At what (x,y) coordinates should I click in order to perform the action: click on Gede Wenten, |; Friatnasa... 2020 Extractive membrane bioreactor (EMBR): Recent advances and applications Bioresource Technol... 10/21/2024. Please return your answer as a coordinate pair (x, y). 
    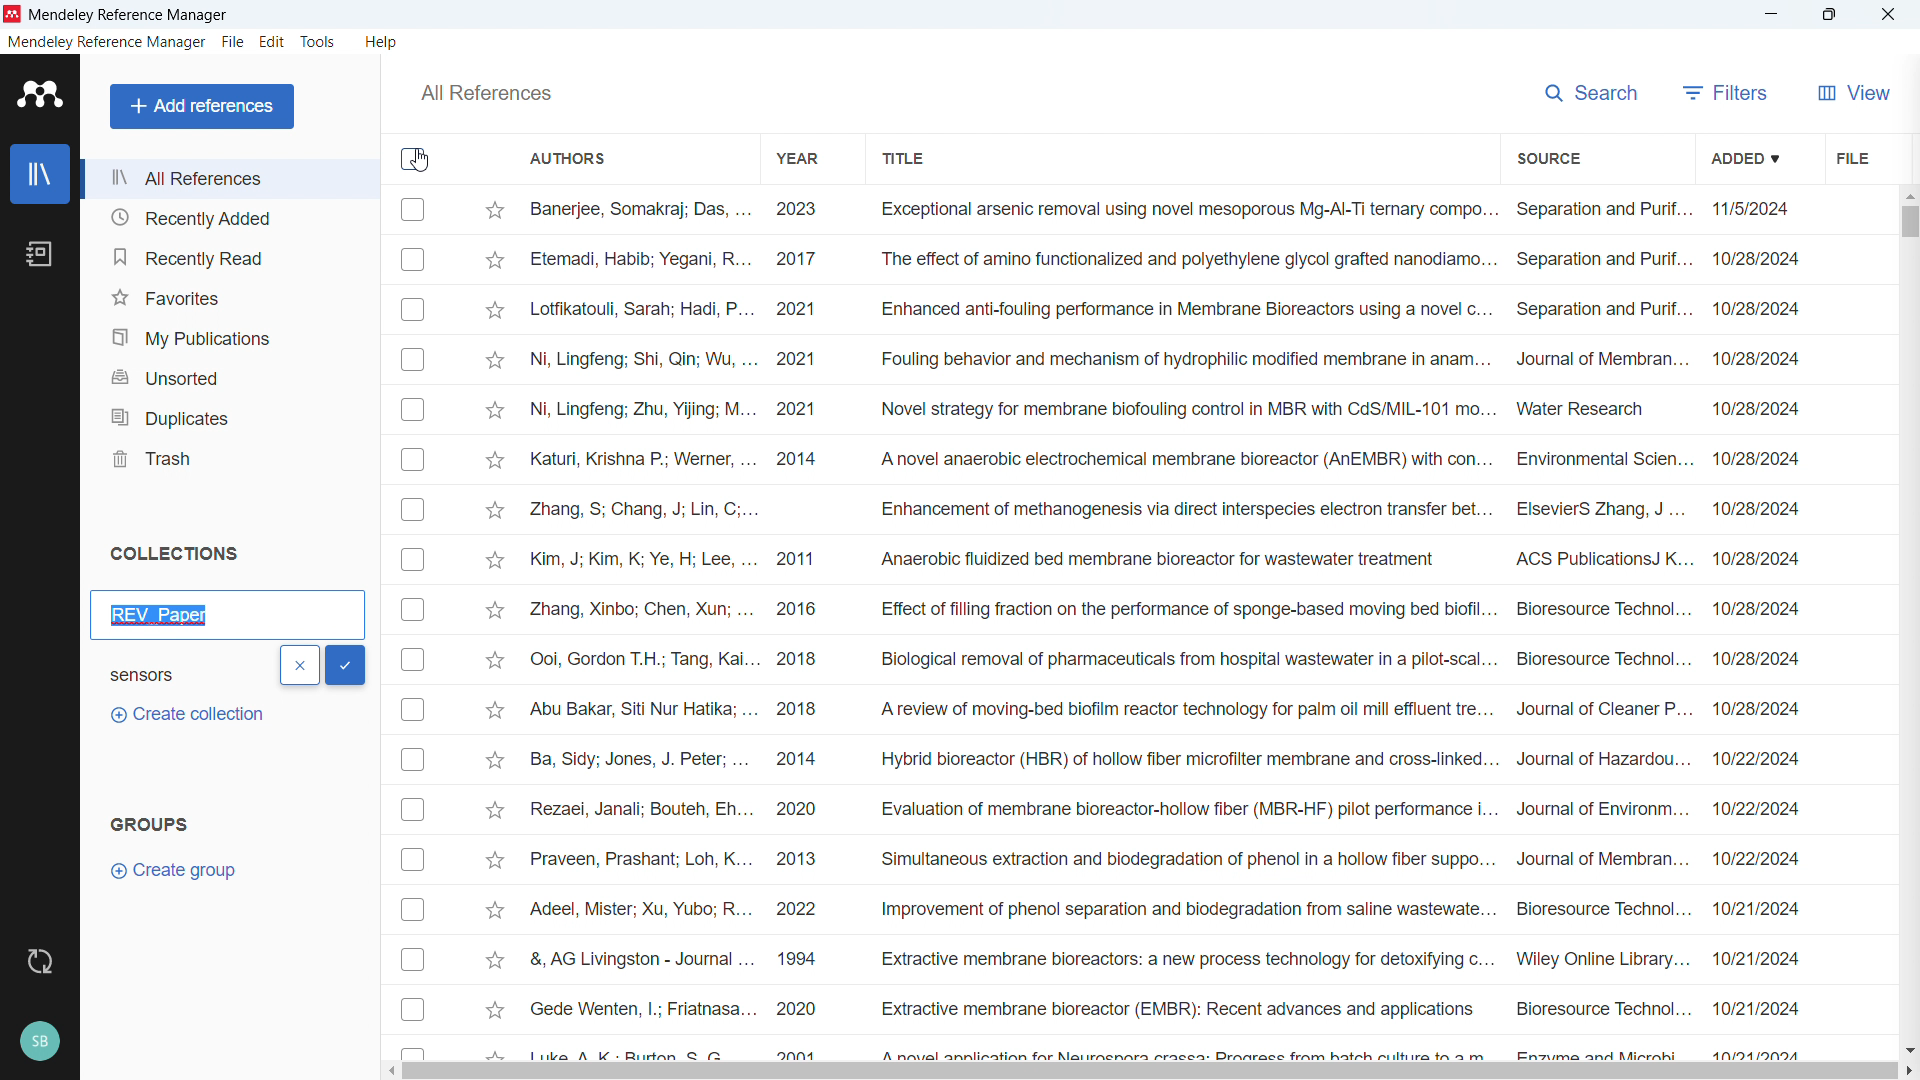
    Looking at the image, I should click on (1165, 1008).